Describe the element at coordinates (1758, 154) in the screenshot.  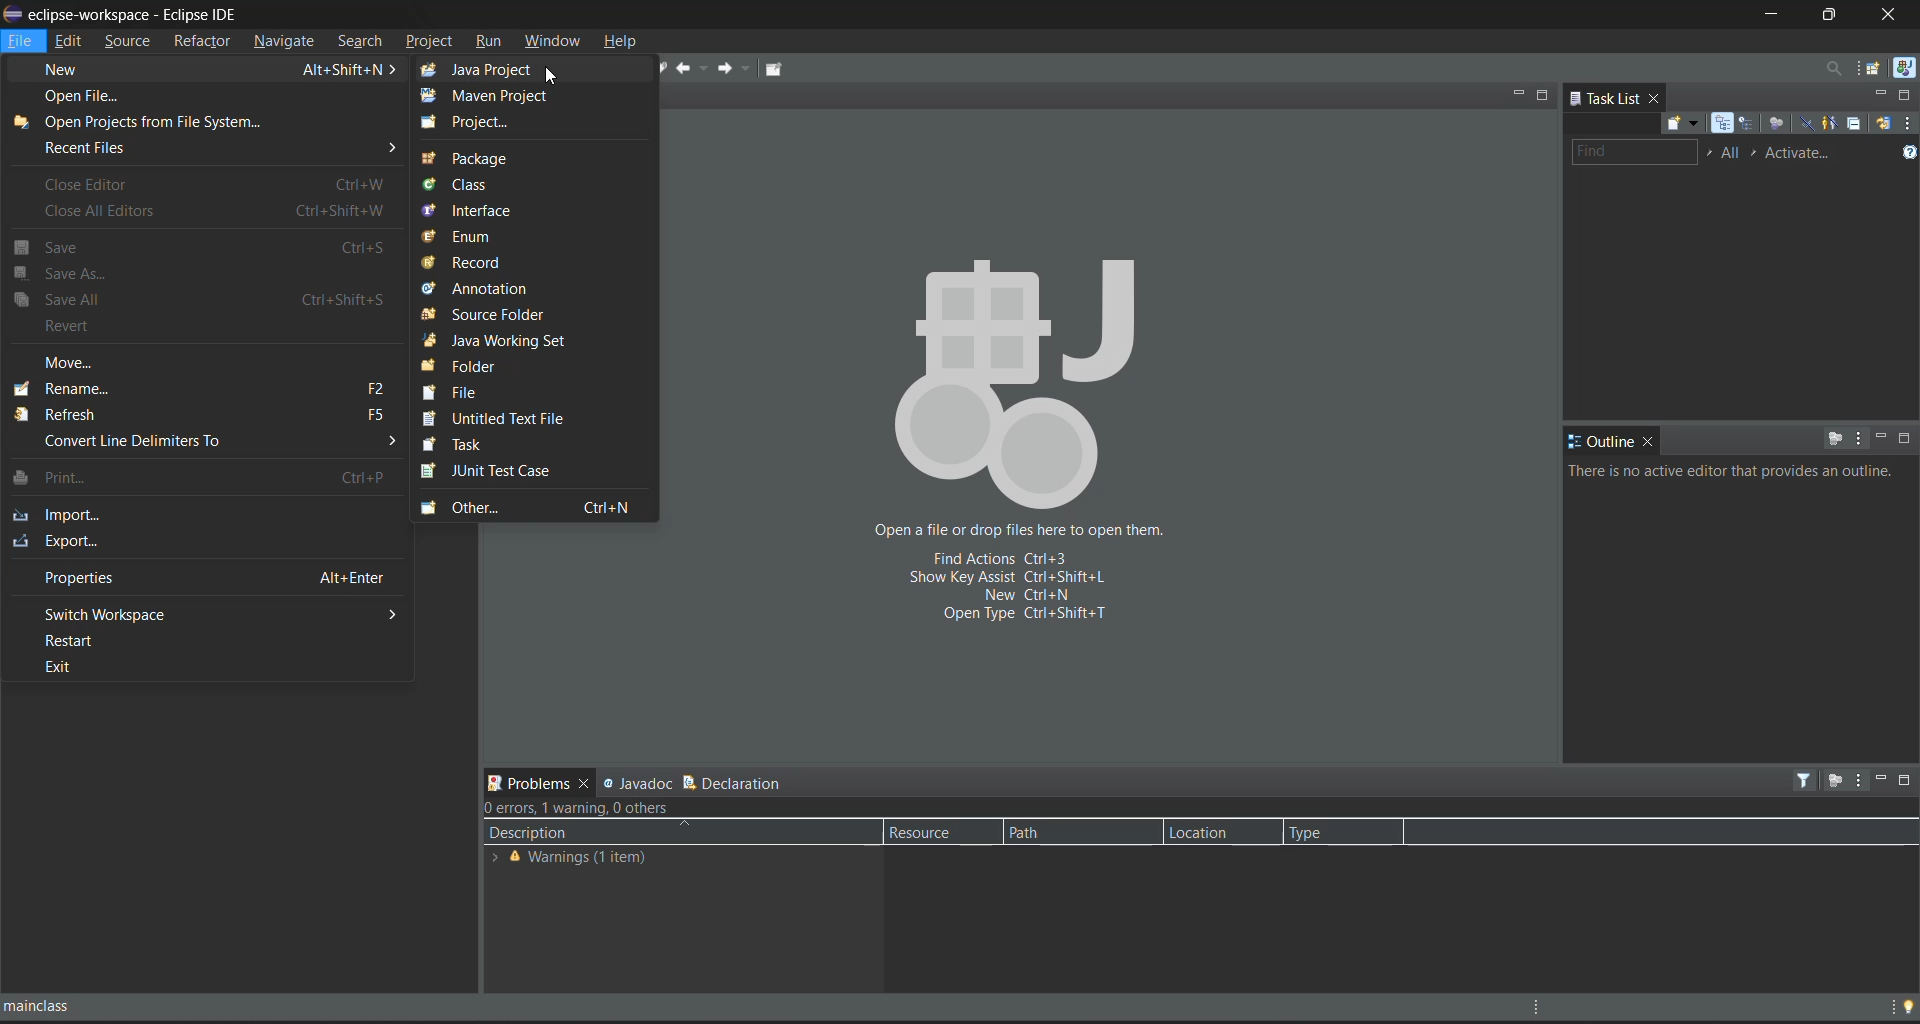
I see `select active task` at that location.